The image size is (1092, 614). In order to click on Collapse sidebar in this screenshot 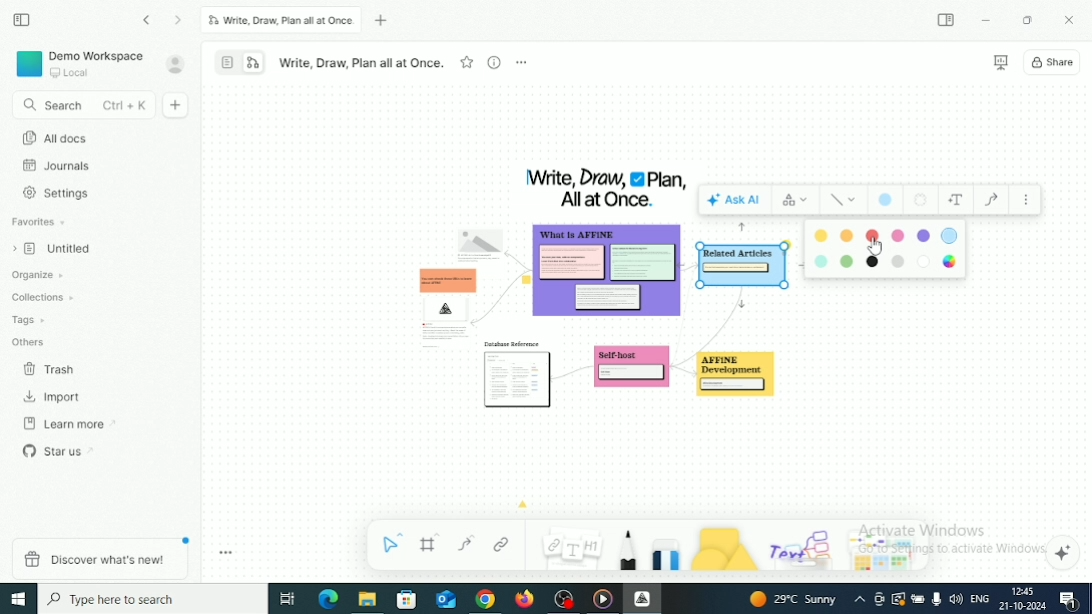, I will do `click(21, 19)`.